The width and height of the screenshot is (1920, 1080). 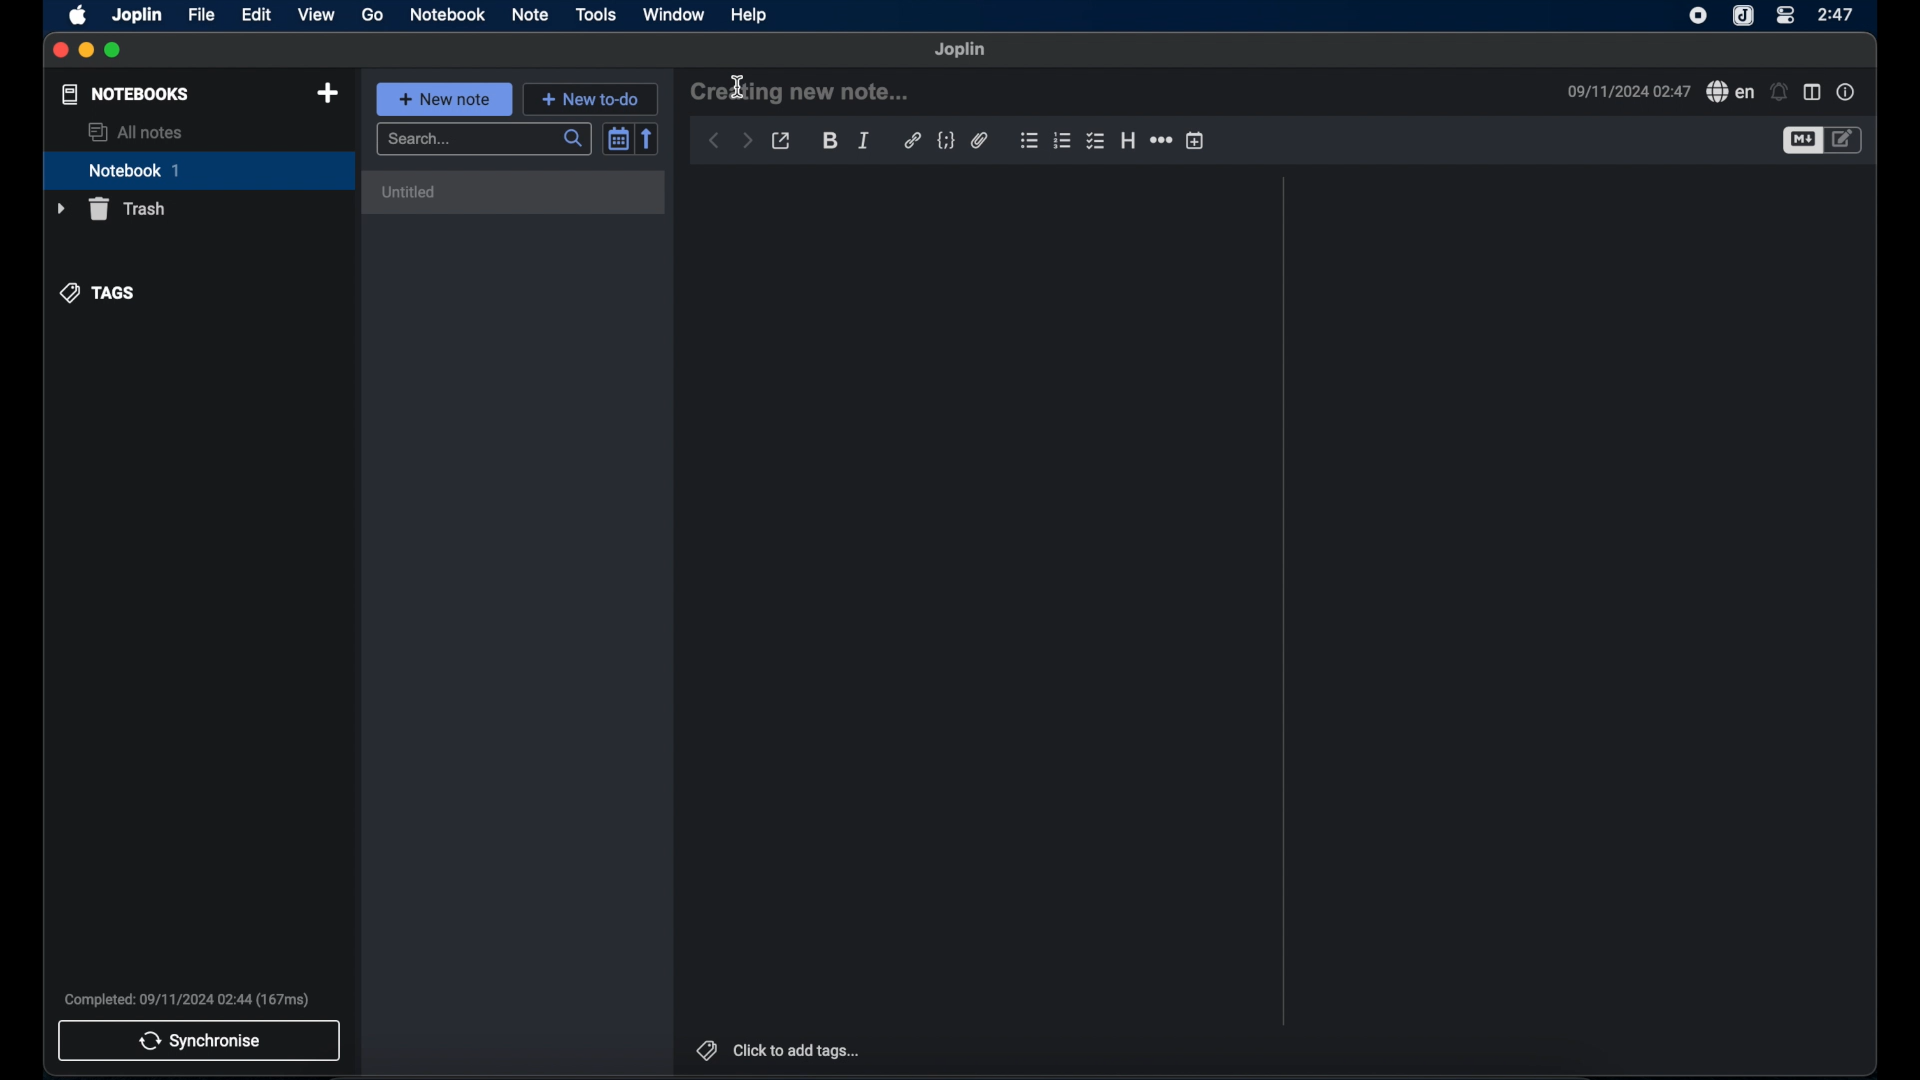 What do you see at coordinates (861, 141) in the screenshot?
I see `italic` at bounding box center [861, 141].